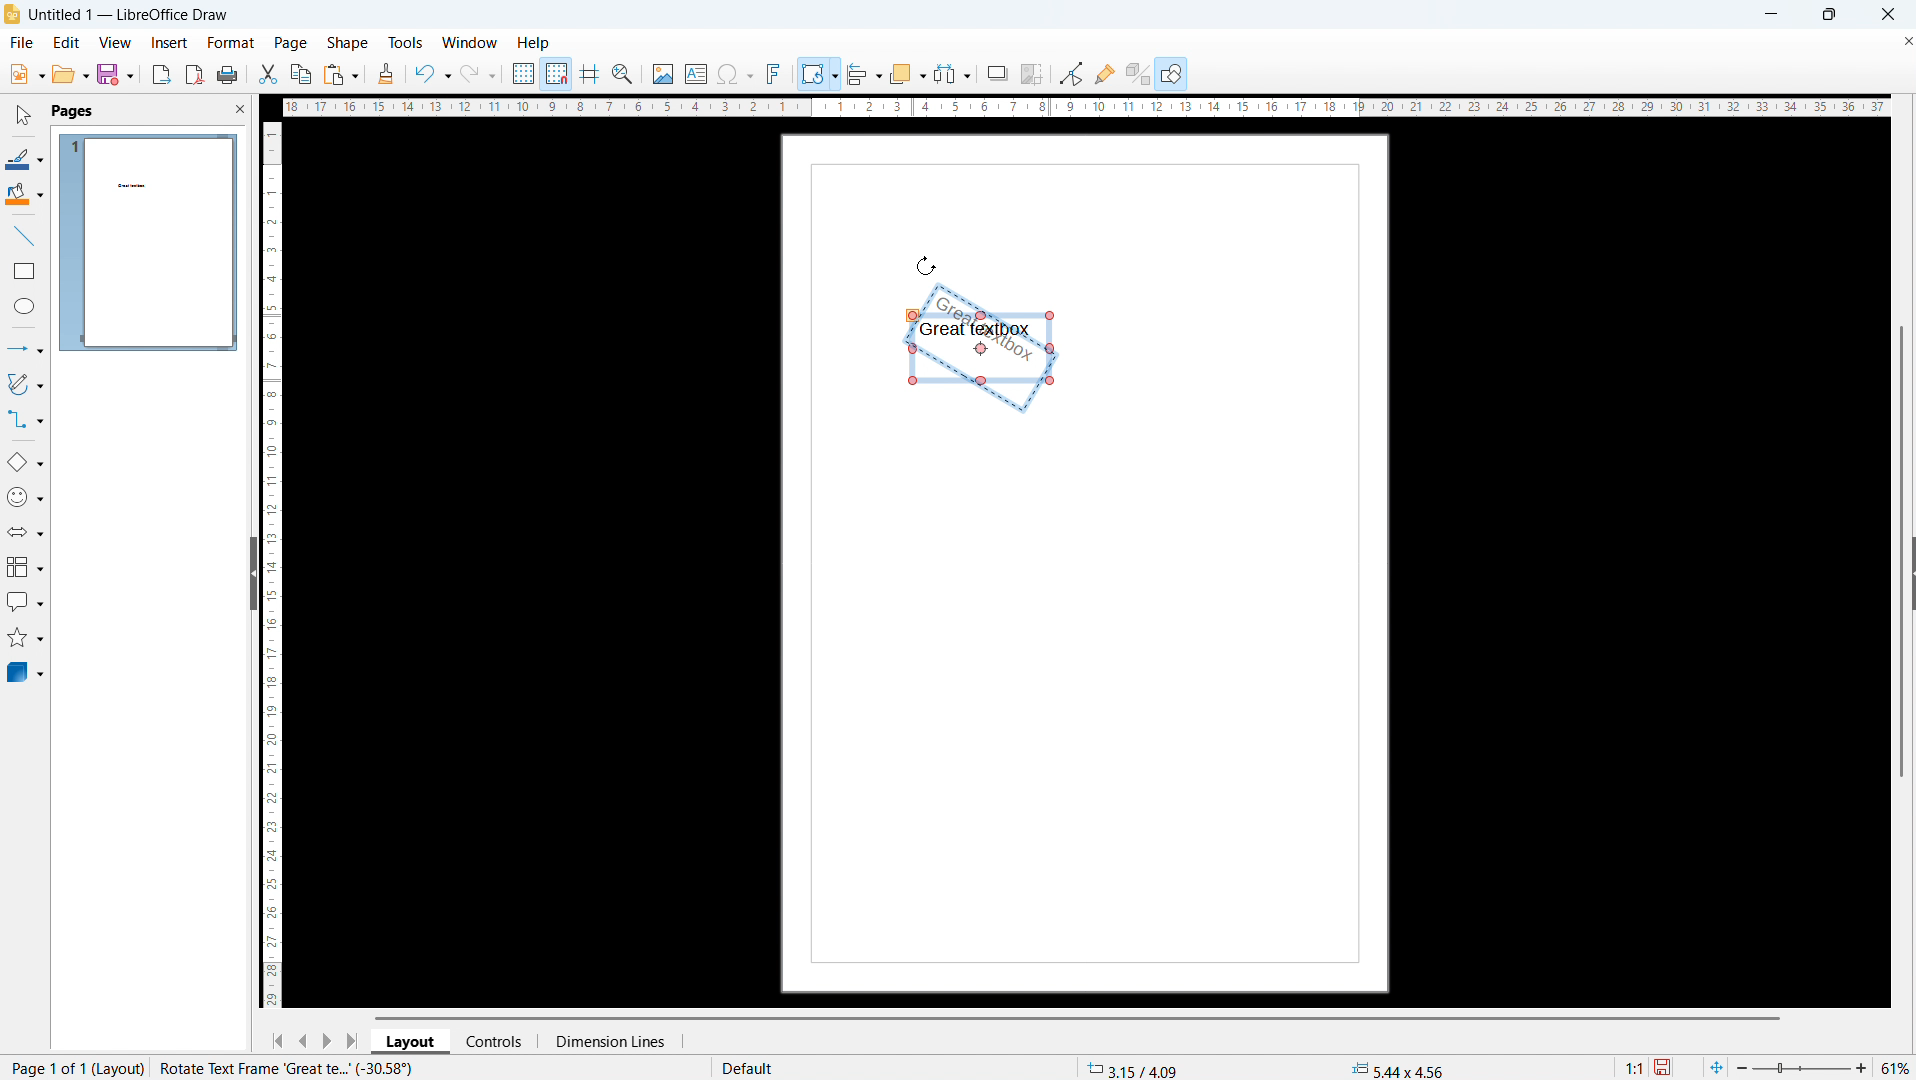 This screenshot has height=1080, width=1916. I want to click on open, so click(69, 75).